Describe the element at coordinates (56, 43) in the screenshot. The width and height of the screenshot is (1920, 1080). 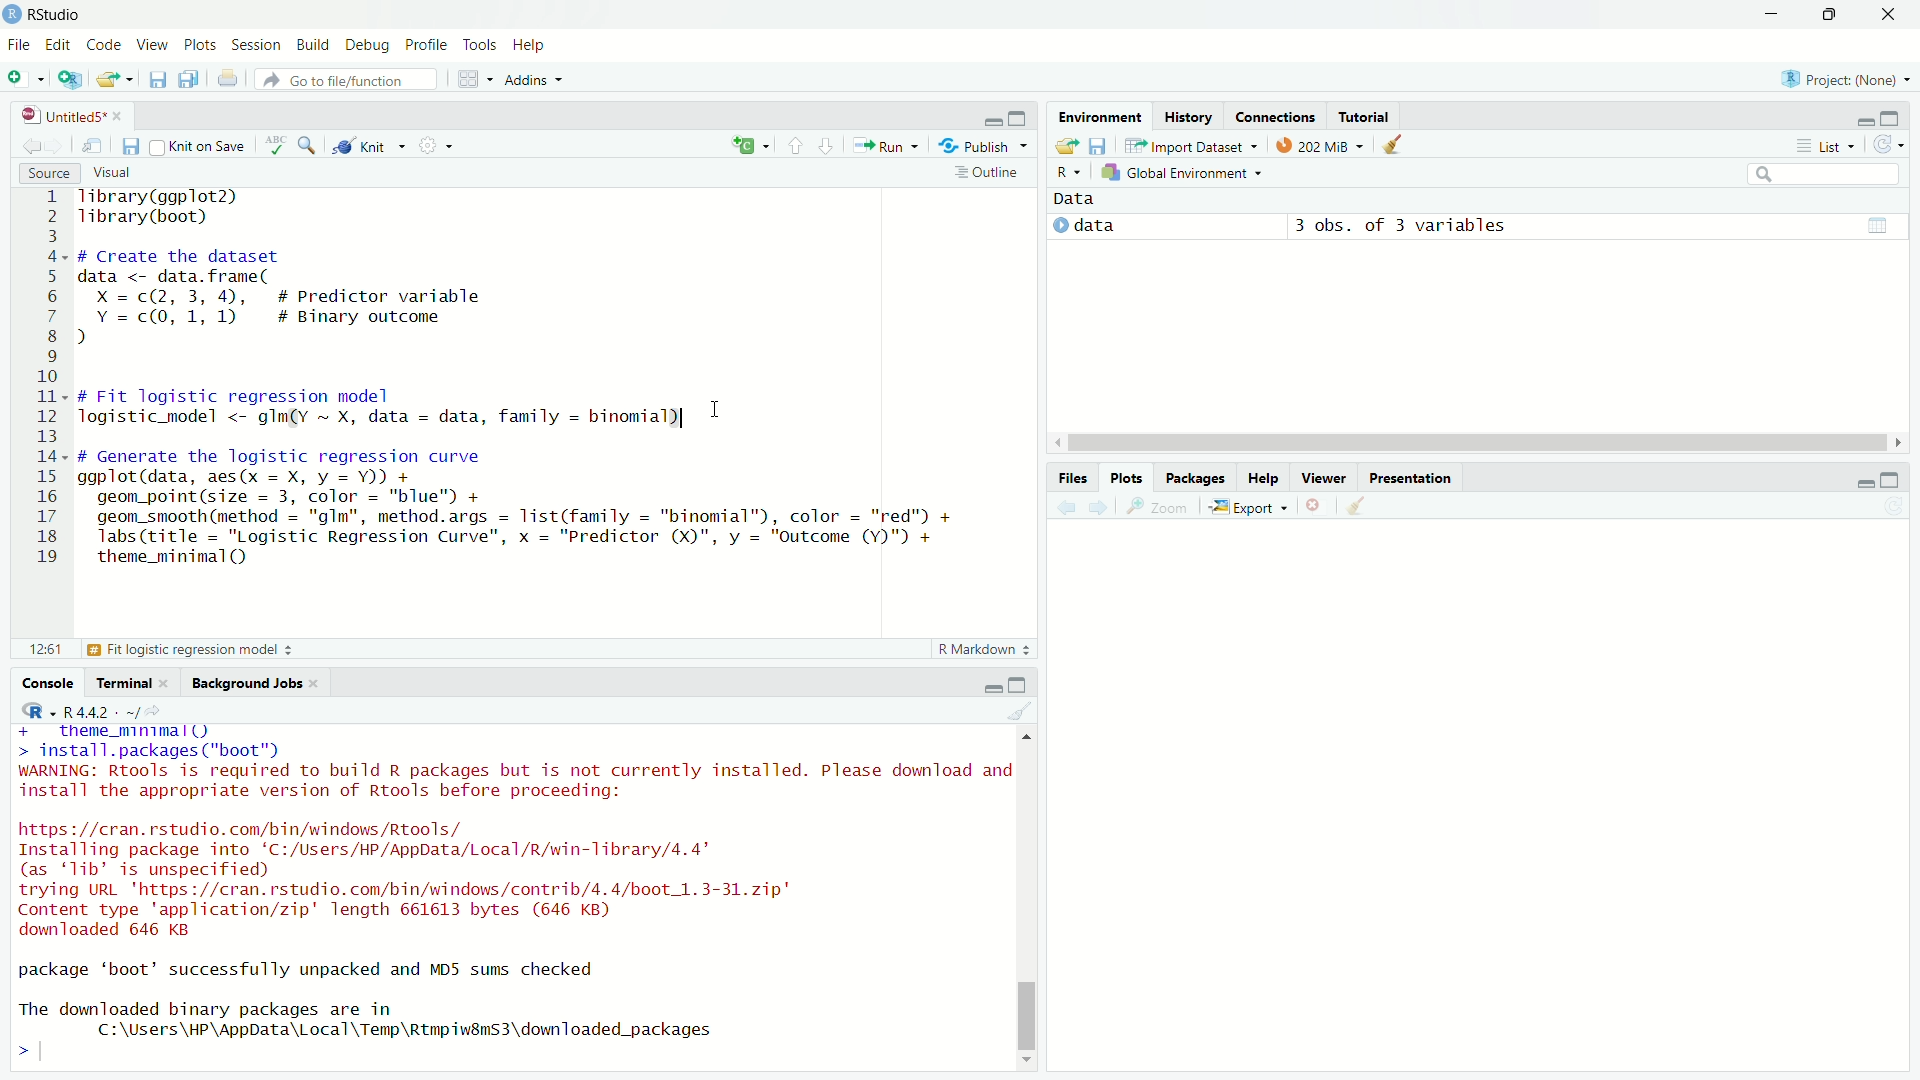
I see `Edit` at that location.